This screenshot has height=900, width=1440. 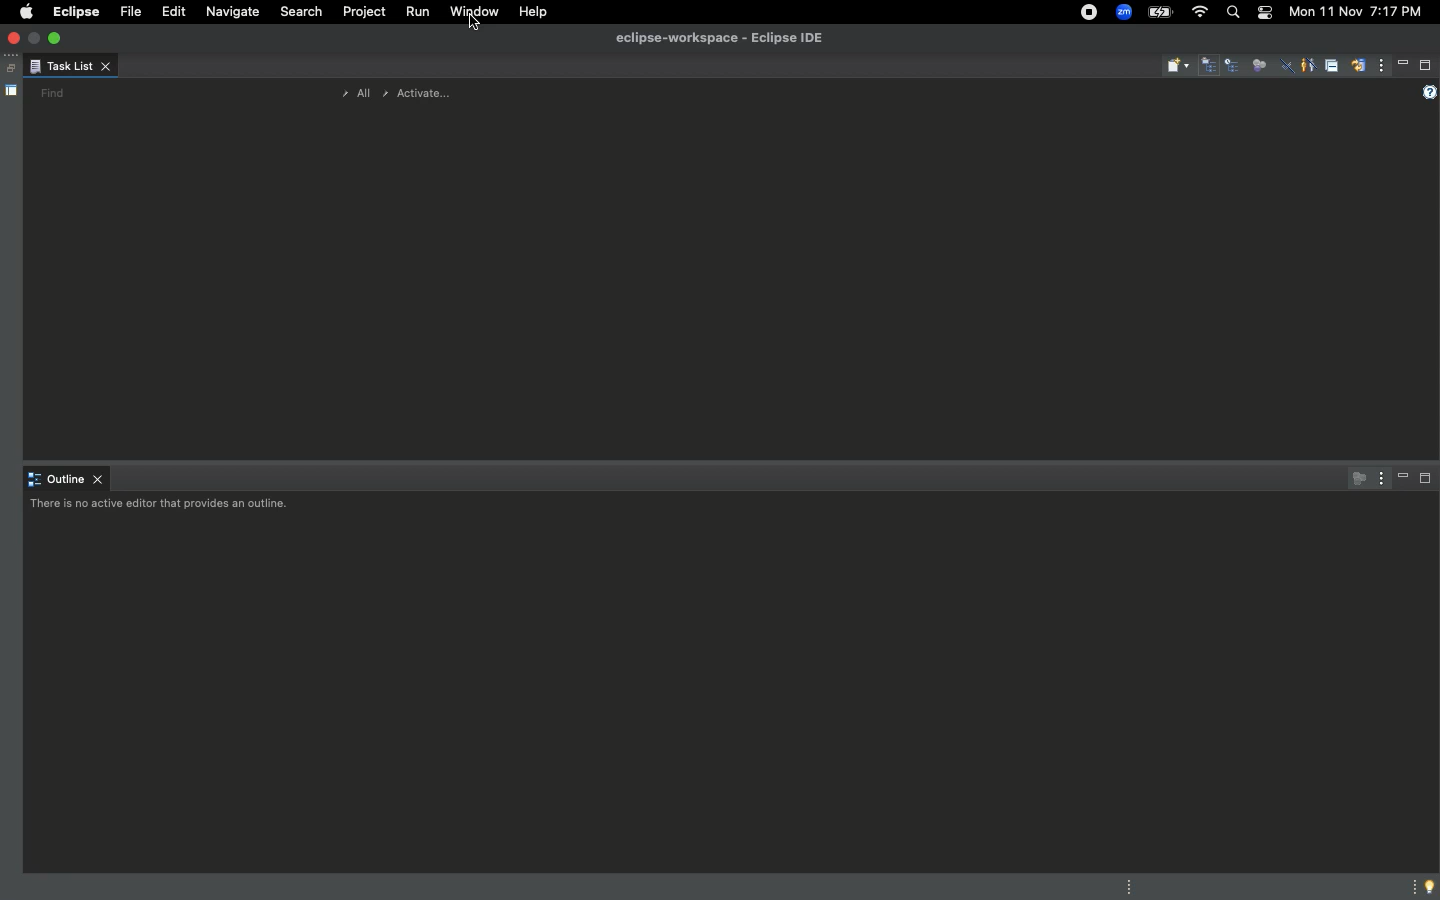 What do you see at coordinates (418, 91) in the screenshot?
I see `Activate` at bounding box center [418, 91].